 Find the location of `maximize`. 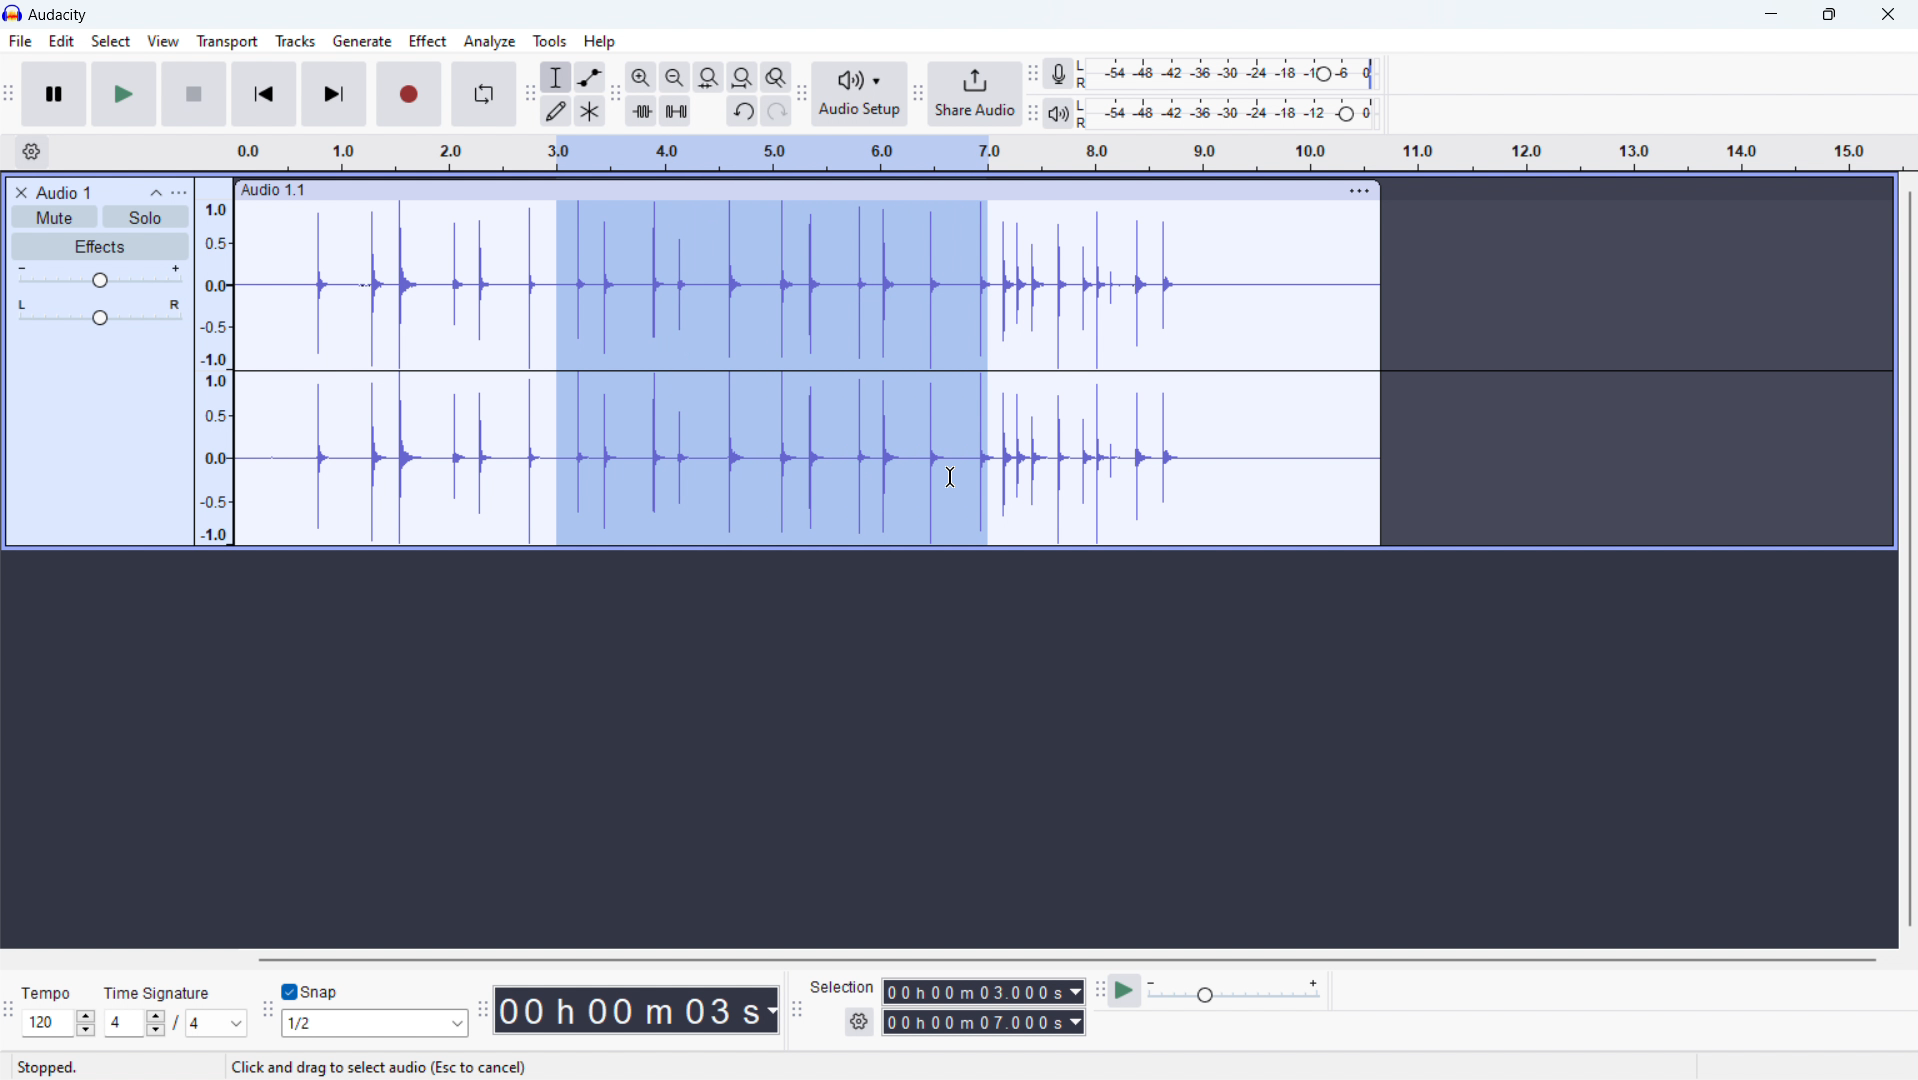

maximize is located at coordinates (1827, 15).